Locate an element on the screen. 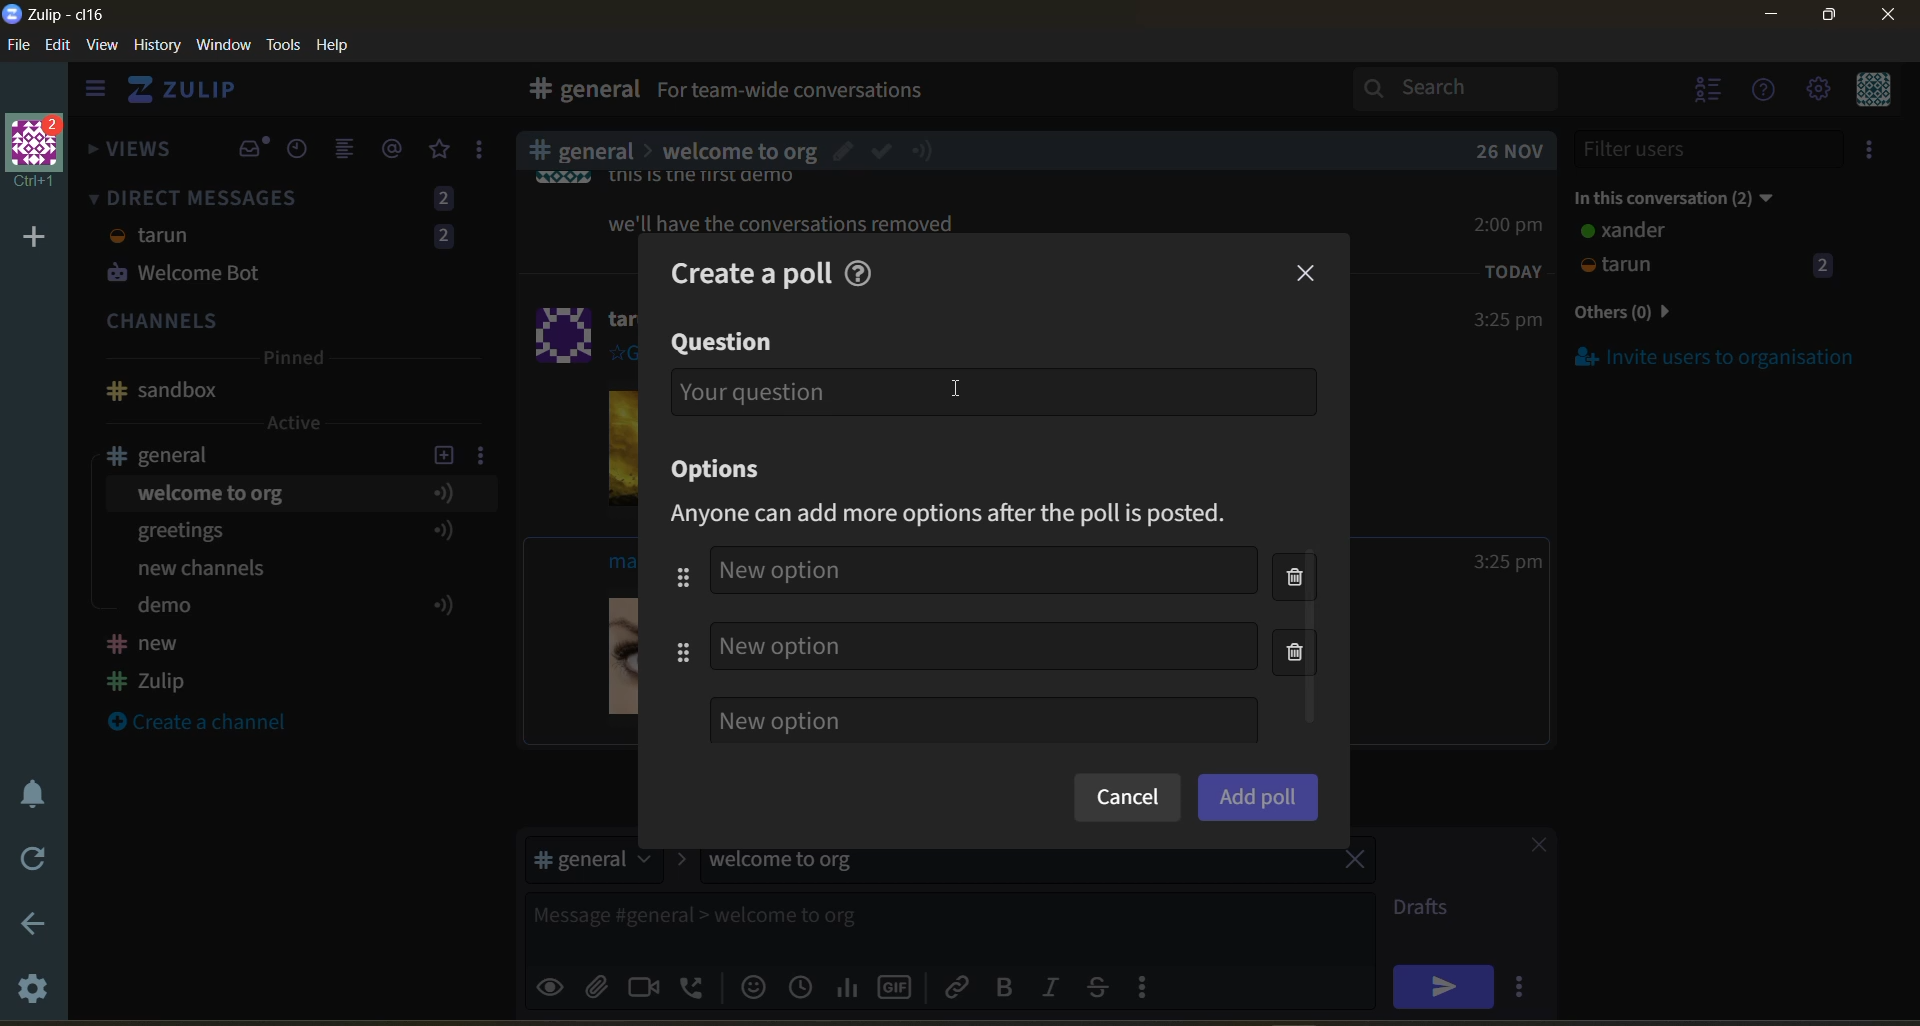 The height and width of the screenshot is (1026, 1920). favorites is located at coordinates (441, 150).